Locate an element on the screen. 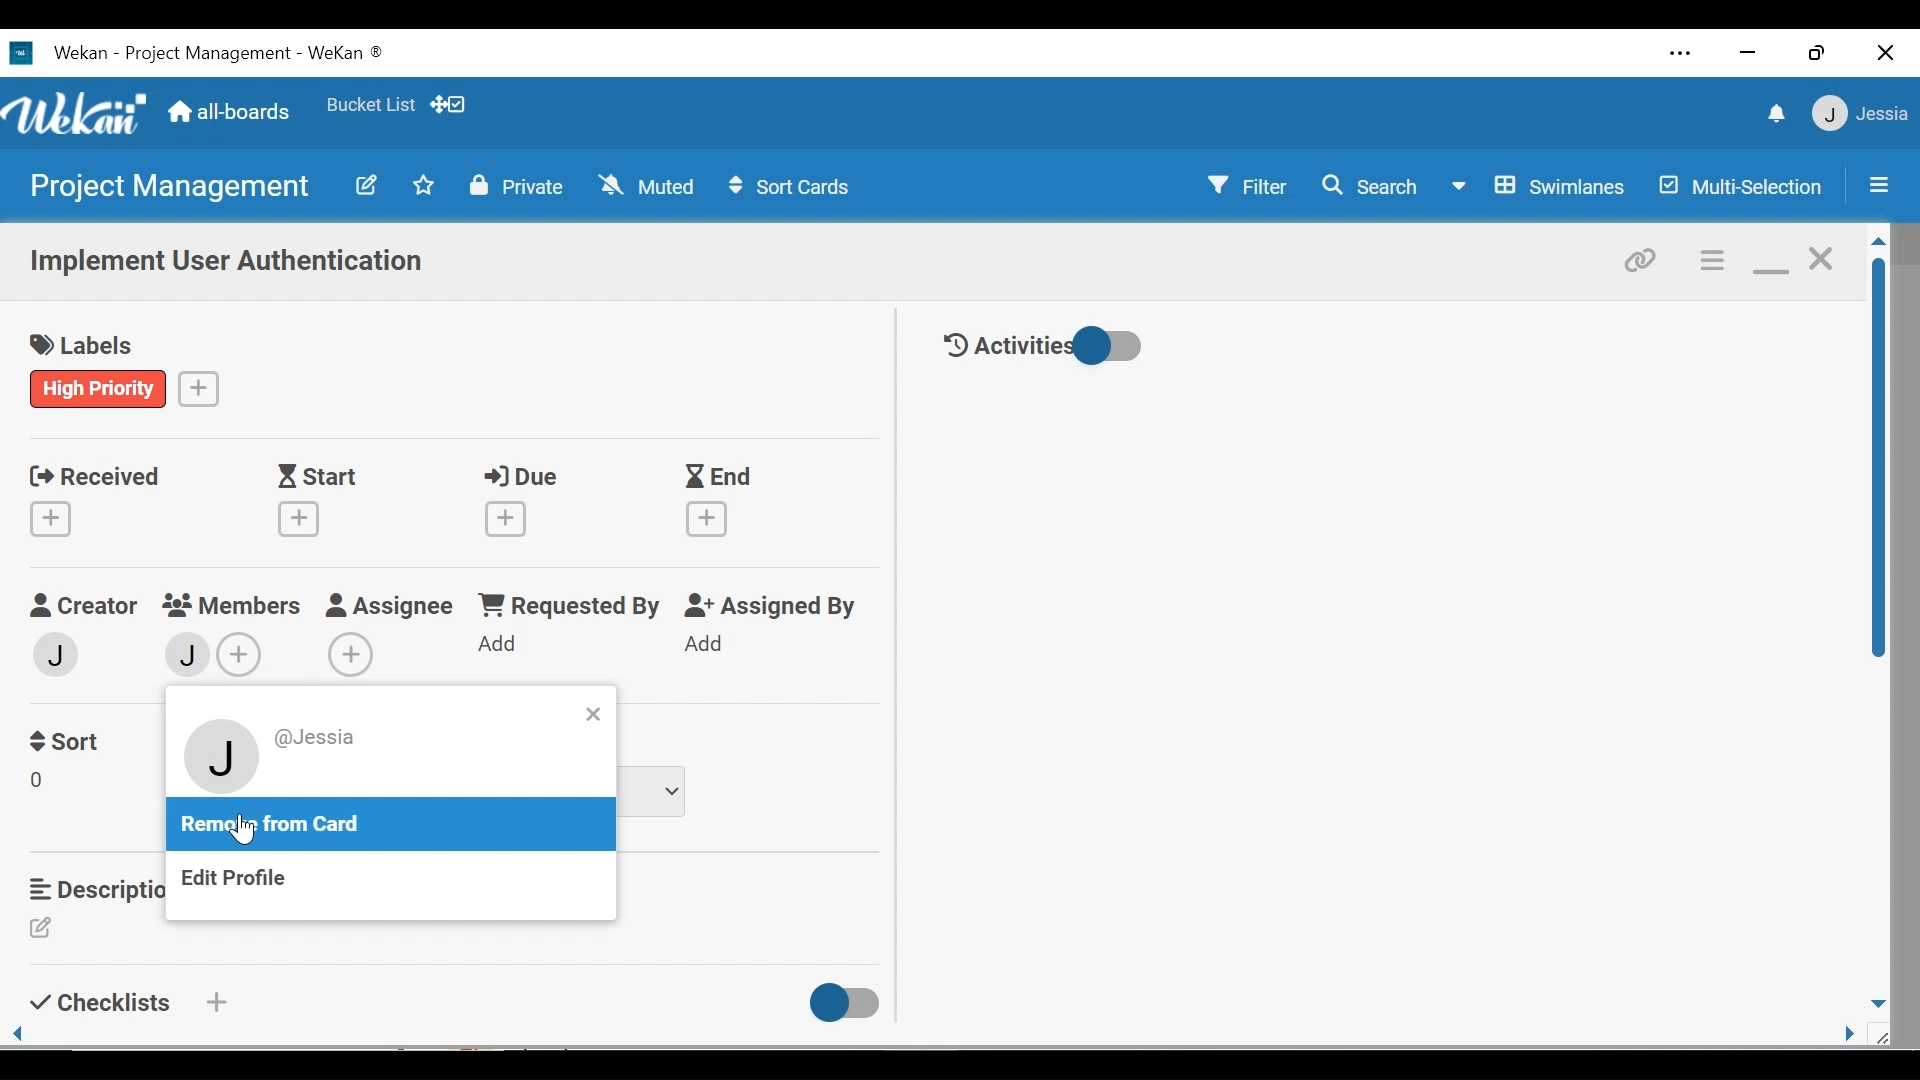 The width and height of the screenshot is (1920, 1080). add is located at coordinates (214, 1002).